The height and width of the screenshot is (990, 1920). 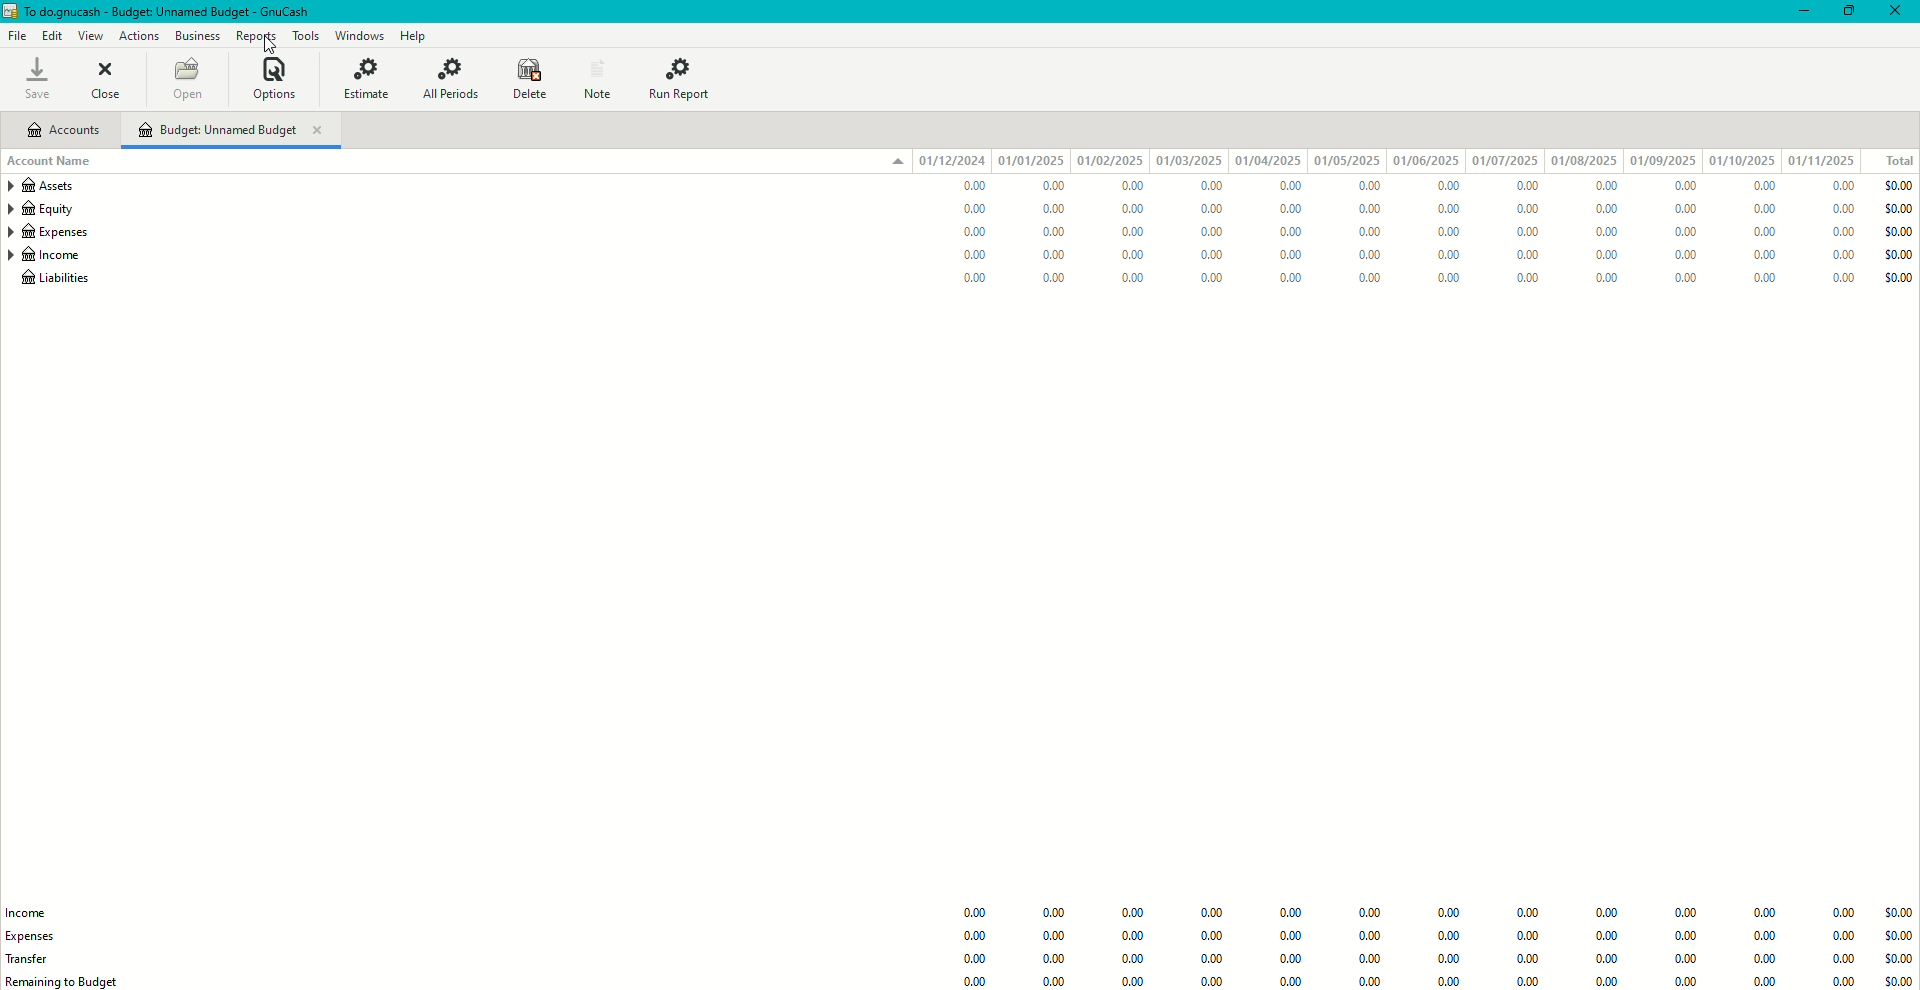 I want to click on 0.00, so click(x=968, y=210).